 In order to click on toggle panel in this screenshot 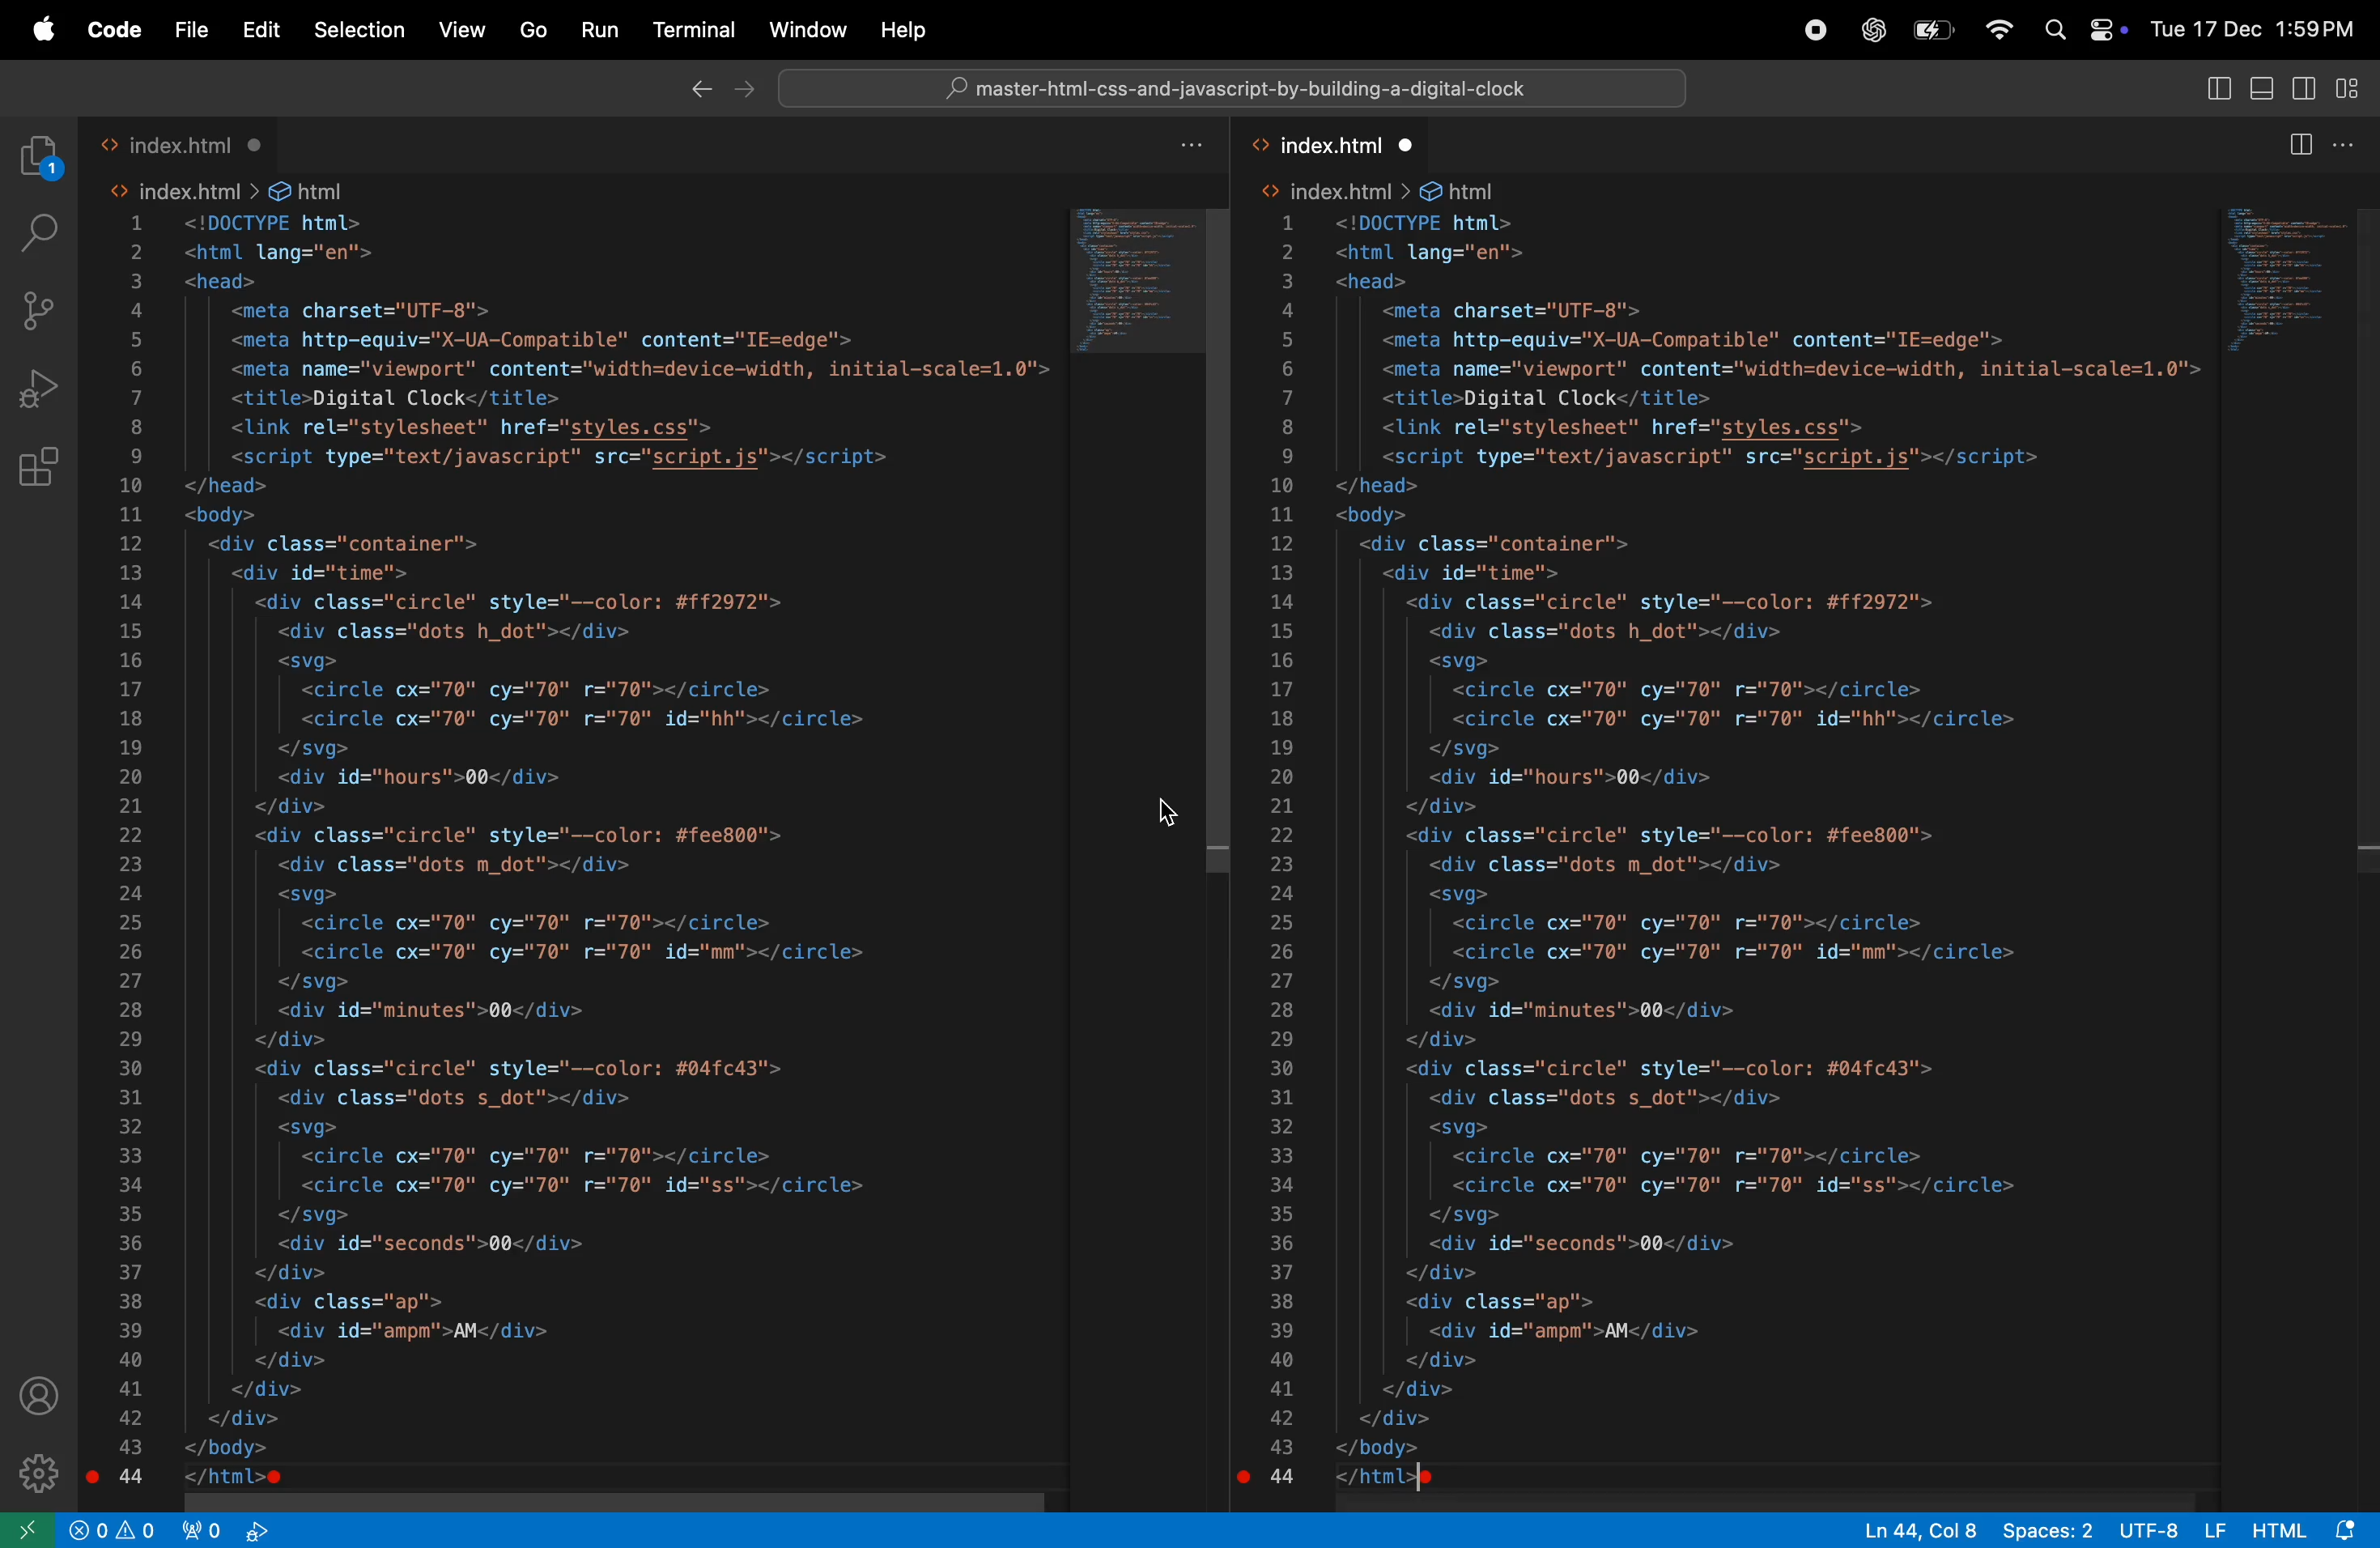, I will do `click(2214, 90)`.